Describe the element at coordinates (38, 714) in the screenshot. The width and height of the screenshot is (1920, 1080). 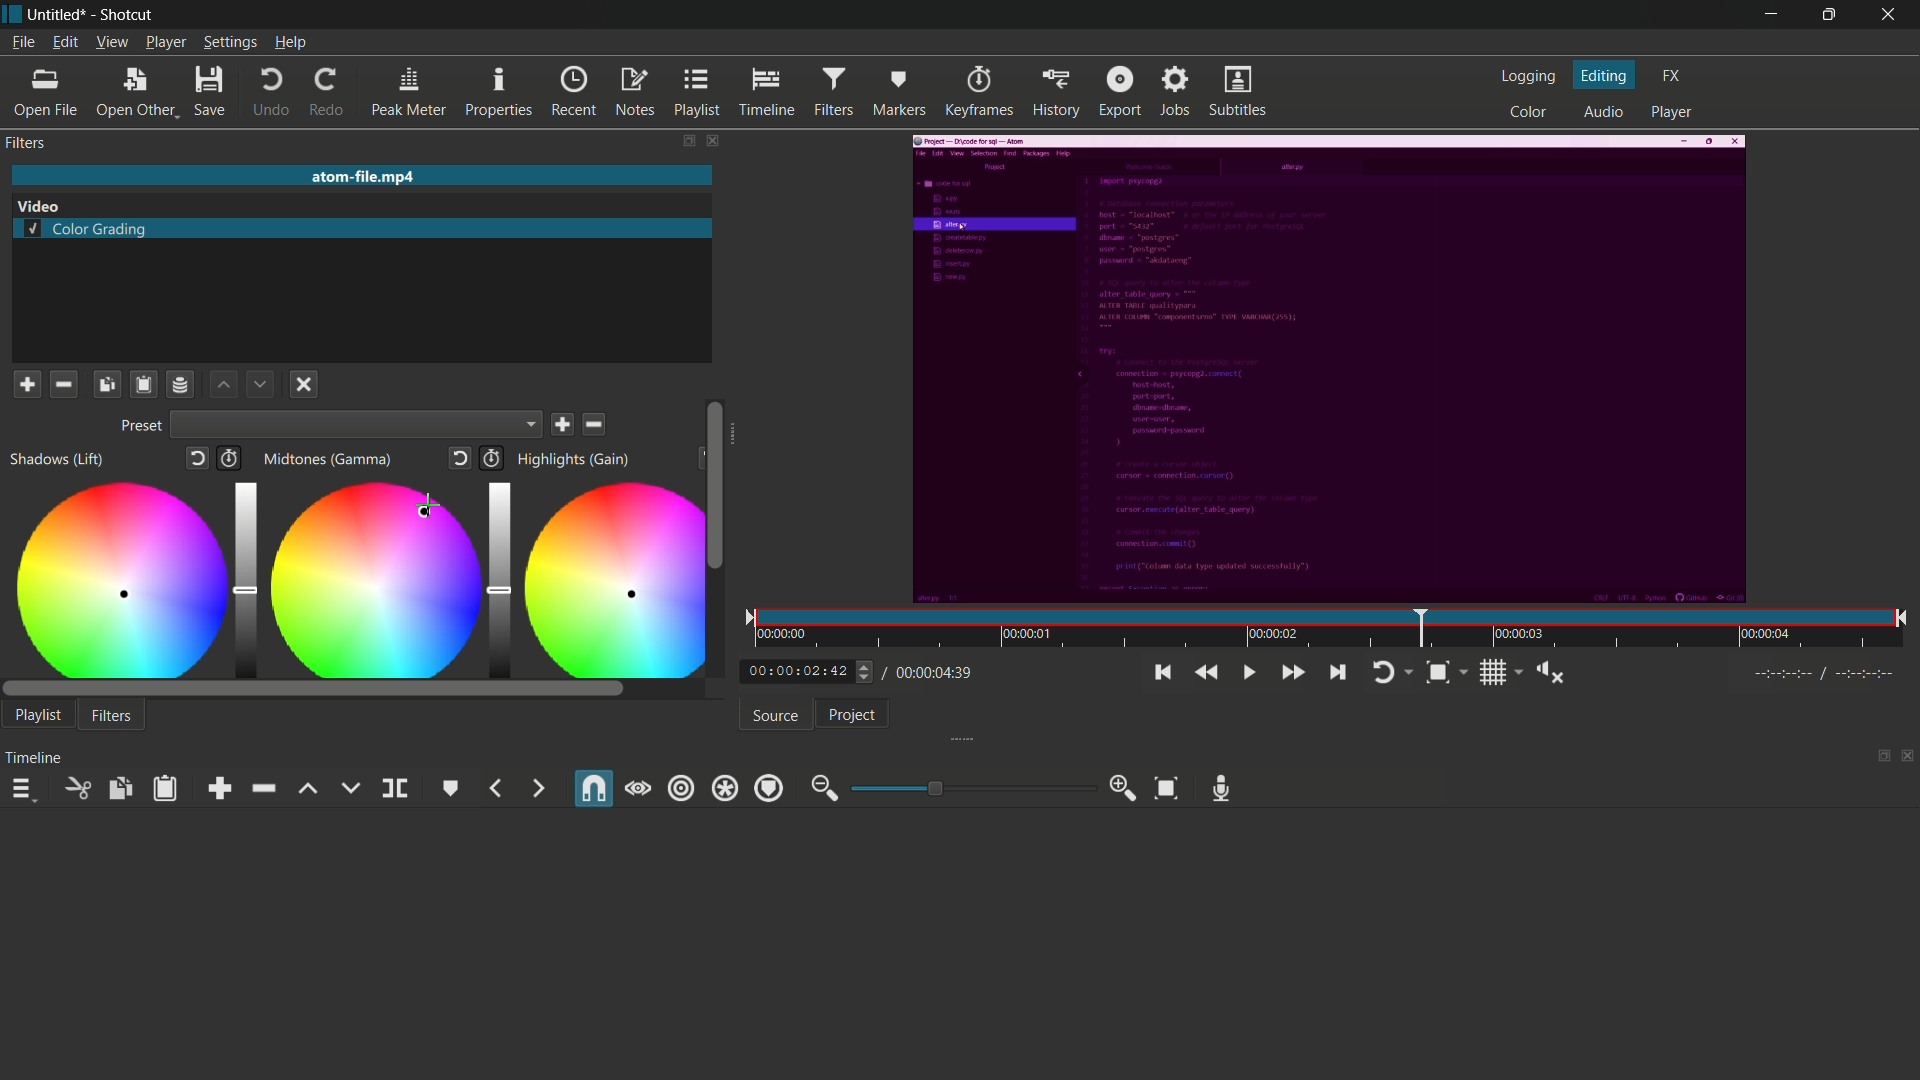
I see `playlist` at that location.